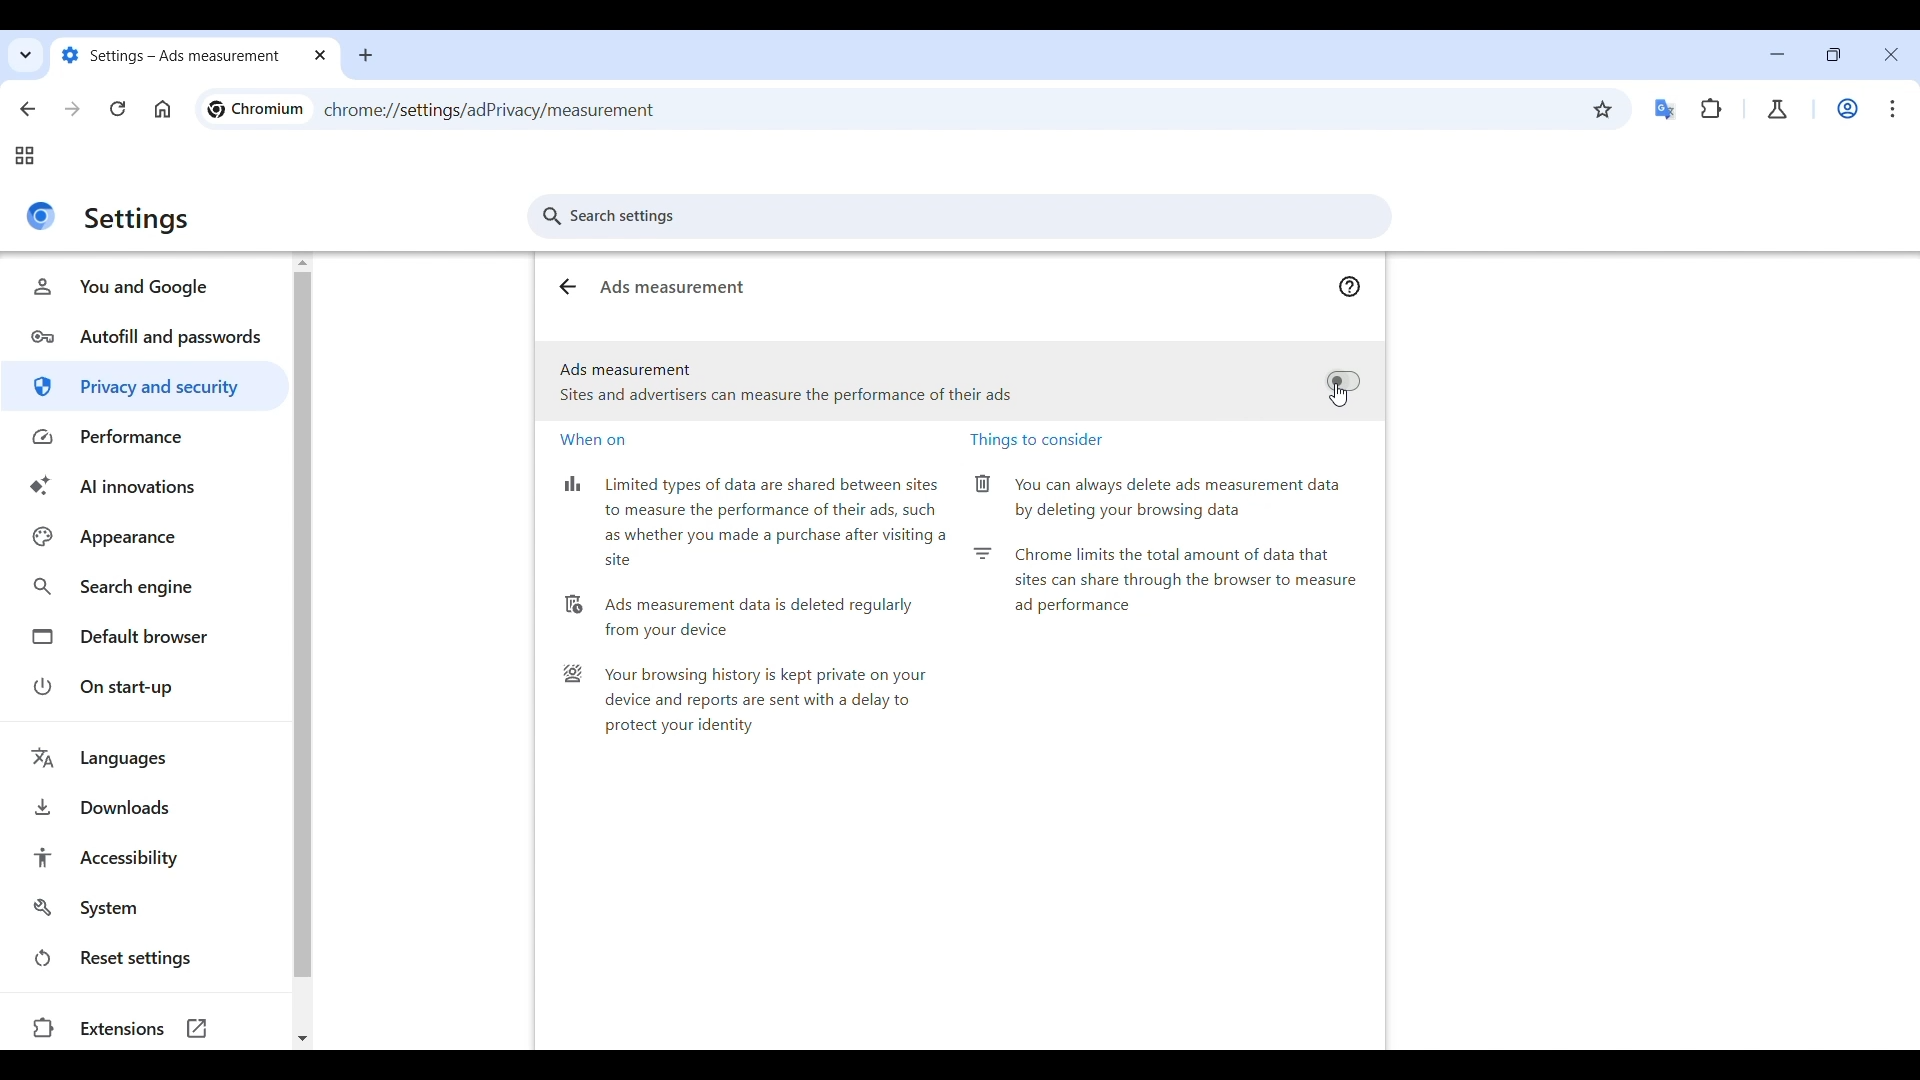  Describe the element at coordinates (41, 216) in the screenshot. I see `Logo of current site` at that location.